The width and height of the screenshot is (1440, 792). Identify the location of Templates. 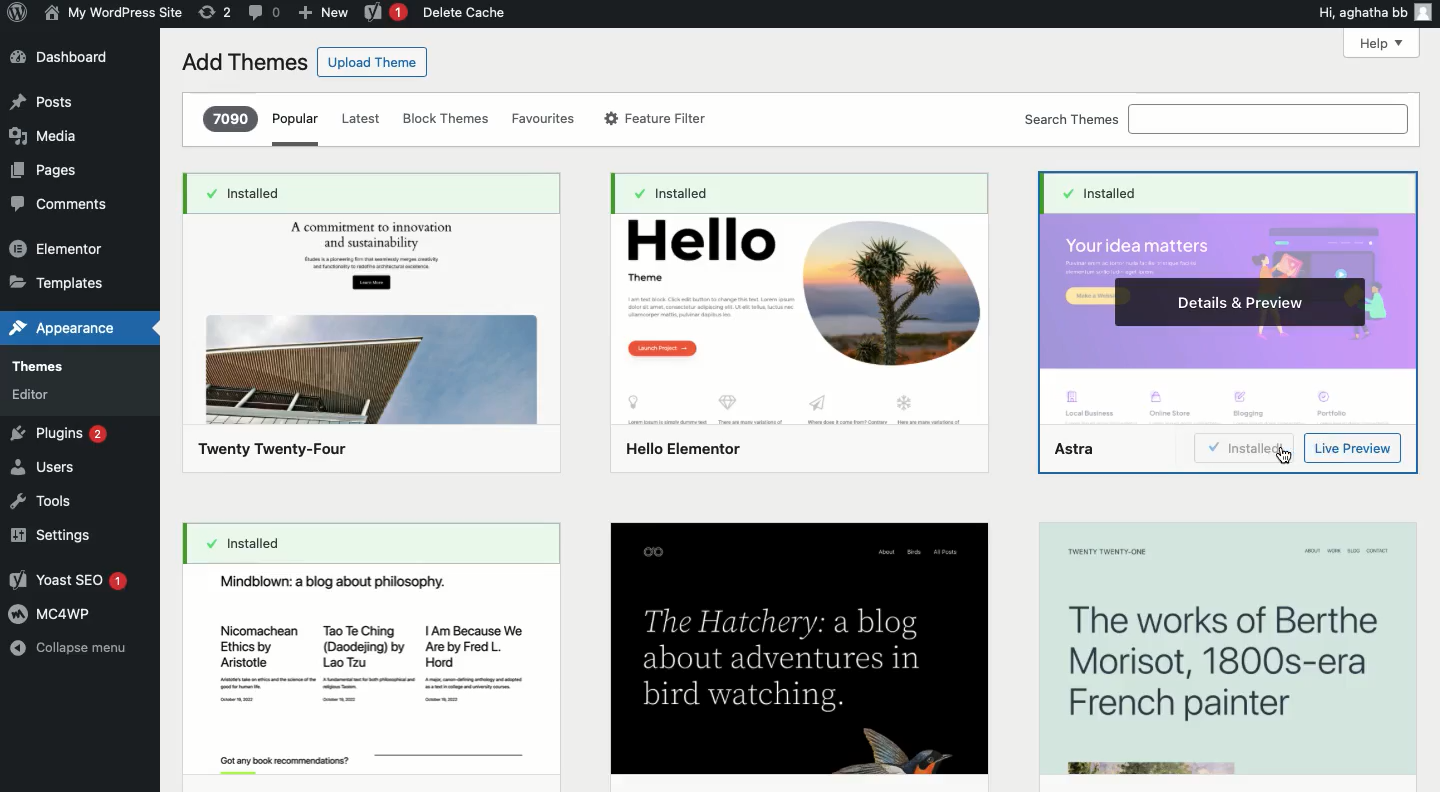
(60, 279).